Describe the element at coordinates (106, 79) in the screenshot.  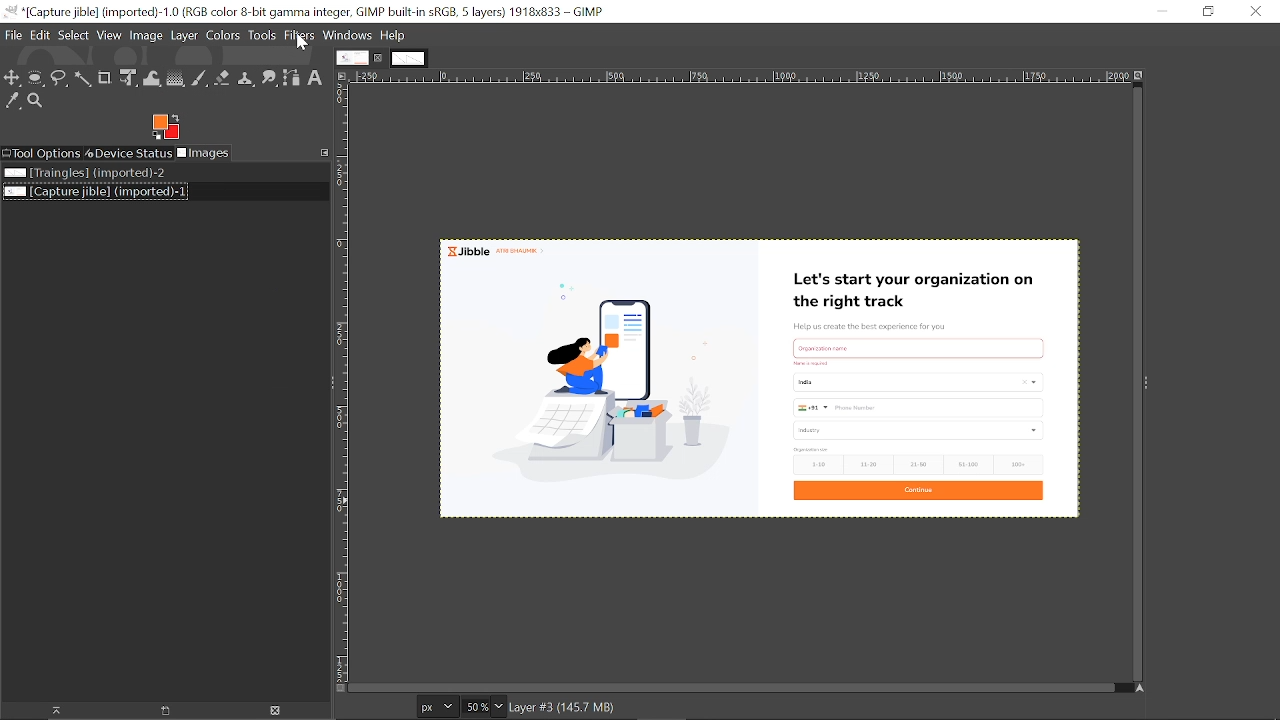
I see `Crop tool` at that location.